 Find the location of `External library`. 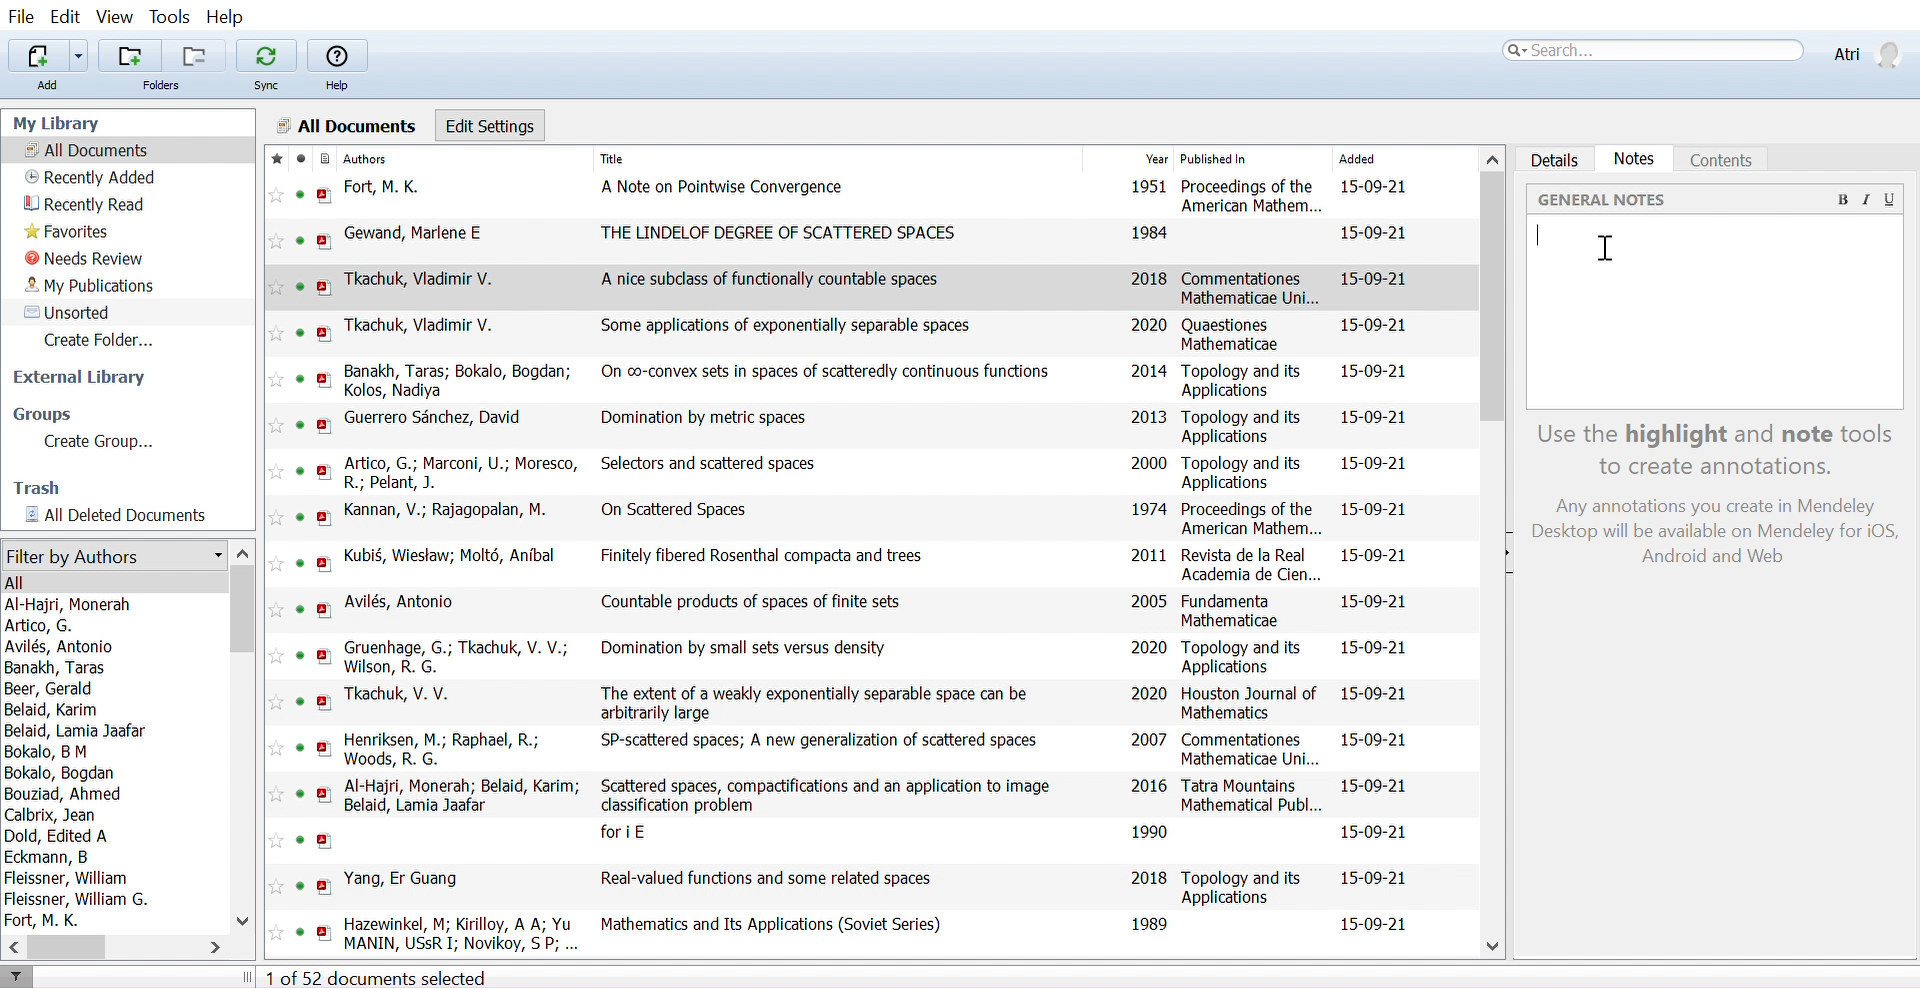

External library is located at coordinates (80, 378).